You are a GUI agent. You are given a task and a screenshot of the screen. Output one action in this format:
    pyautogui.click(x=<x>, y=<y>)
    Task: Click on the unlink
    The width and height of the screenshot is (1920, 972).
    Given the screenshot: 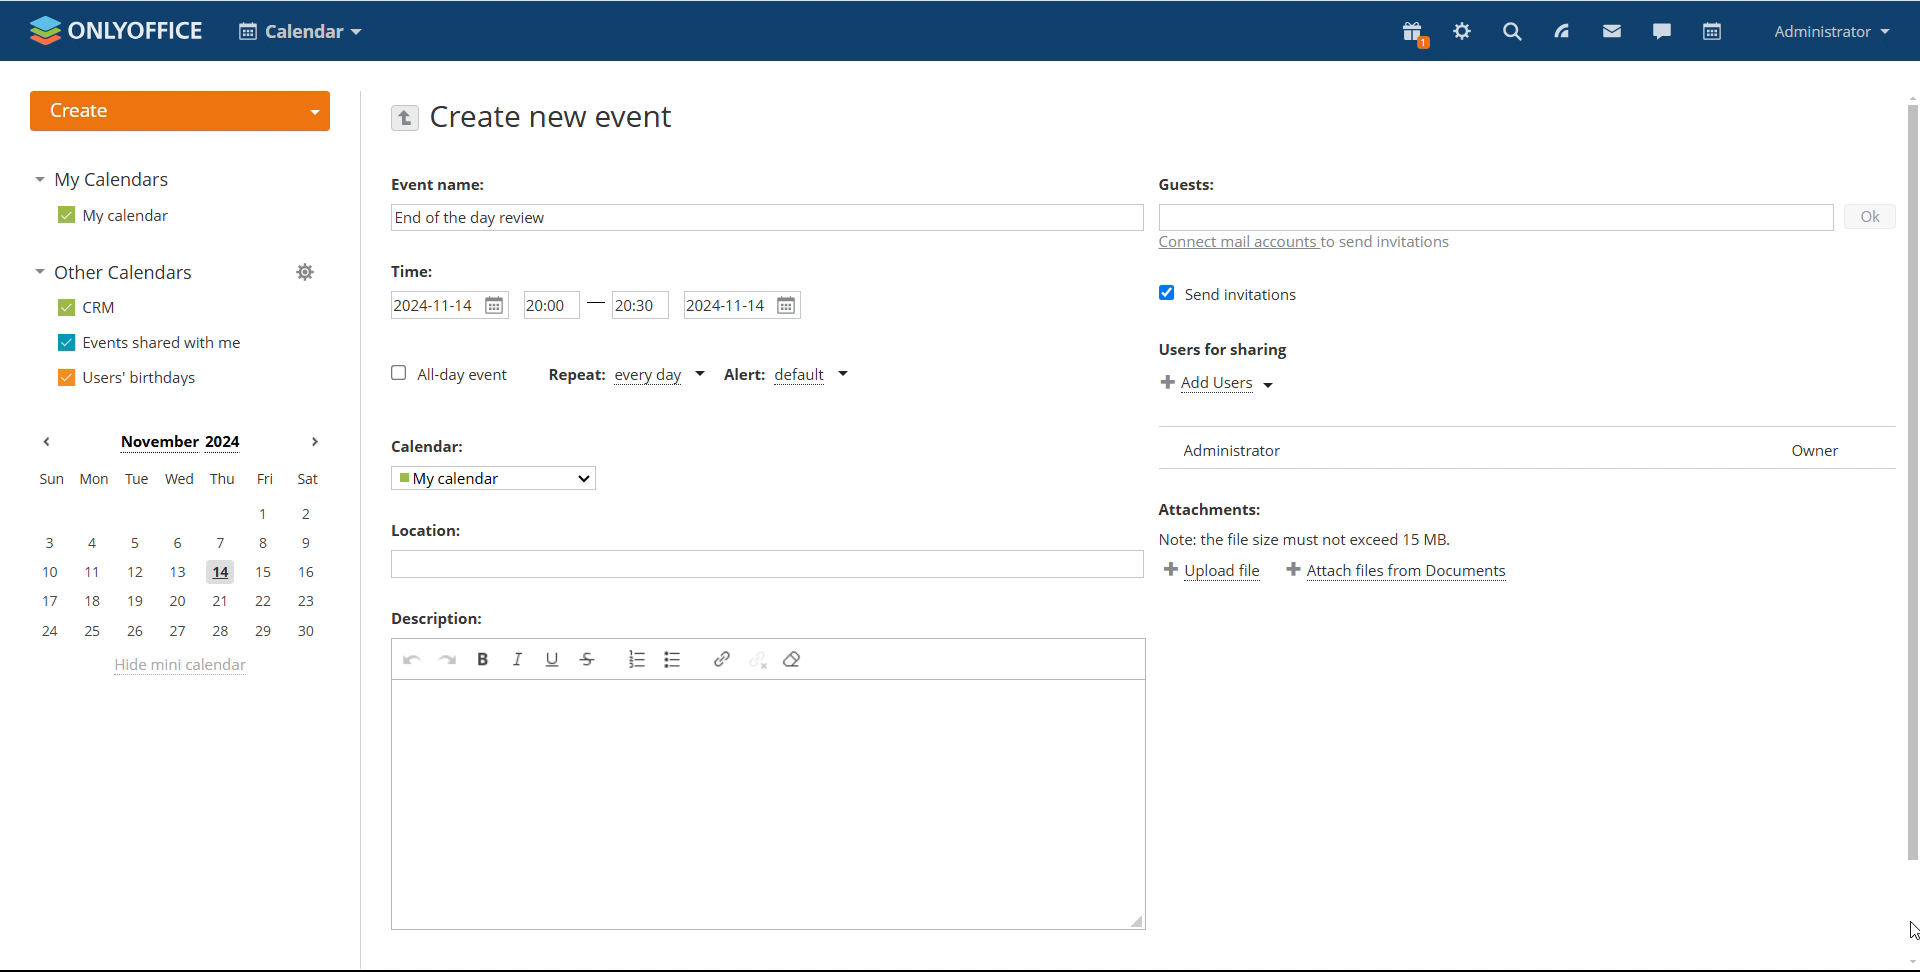 What is the action you would take?
    pyautogui.click(x=758, y=658)
    